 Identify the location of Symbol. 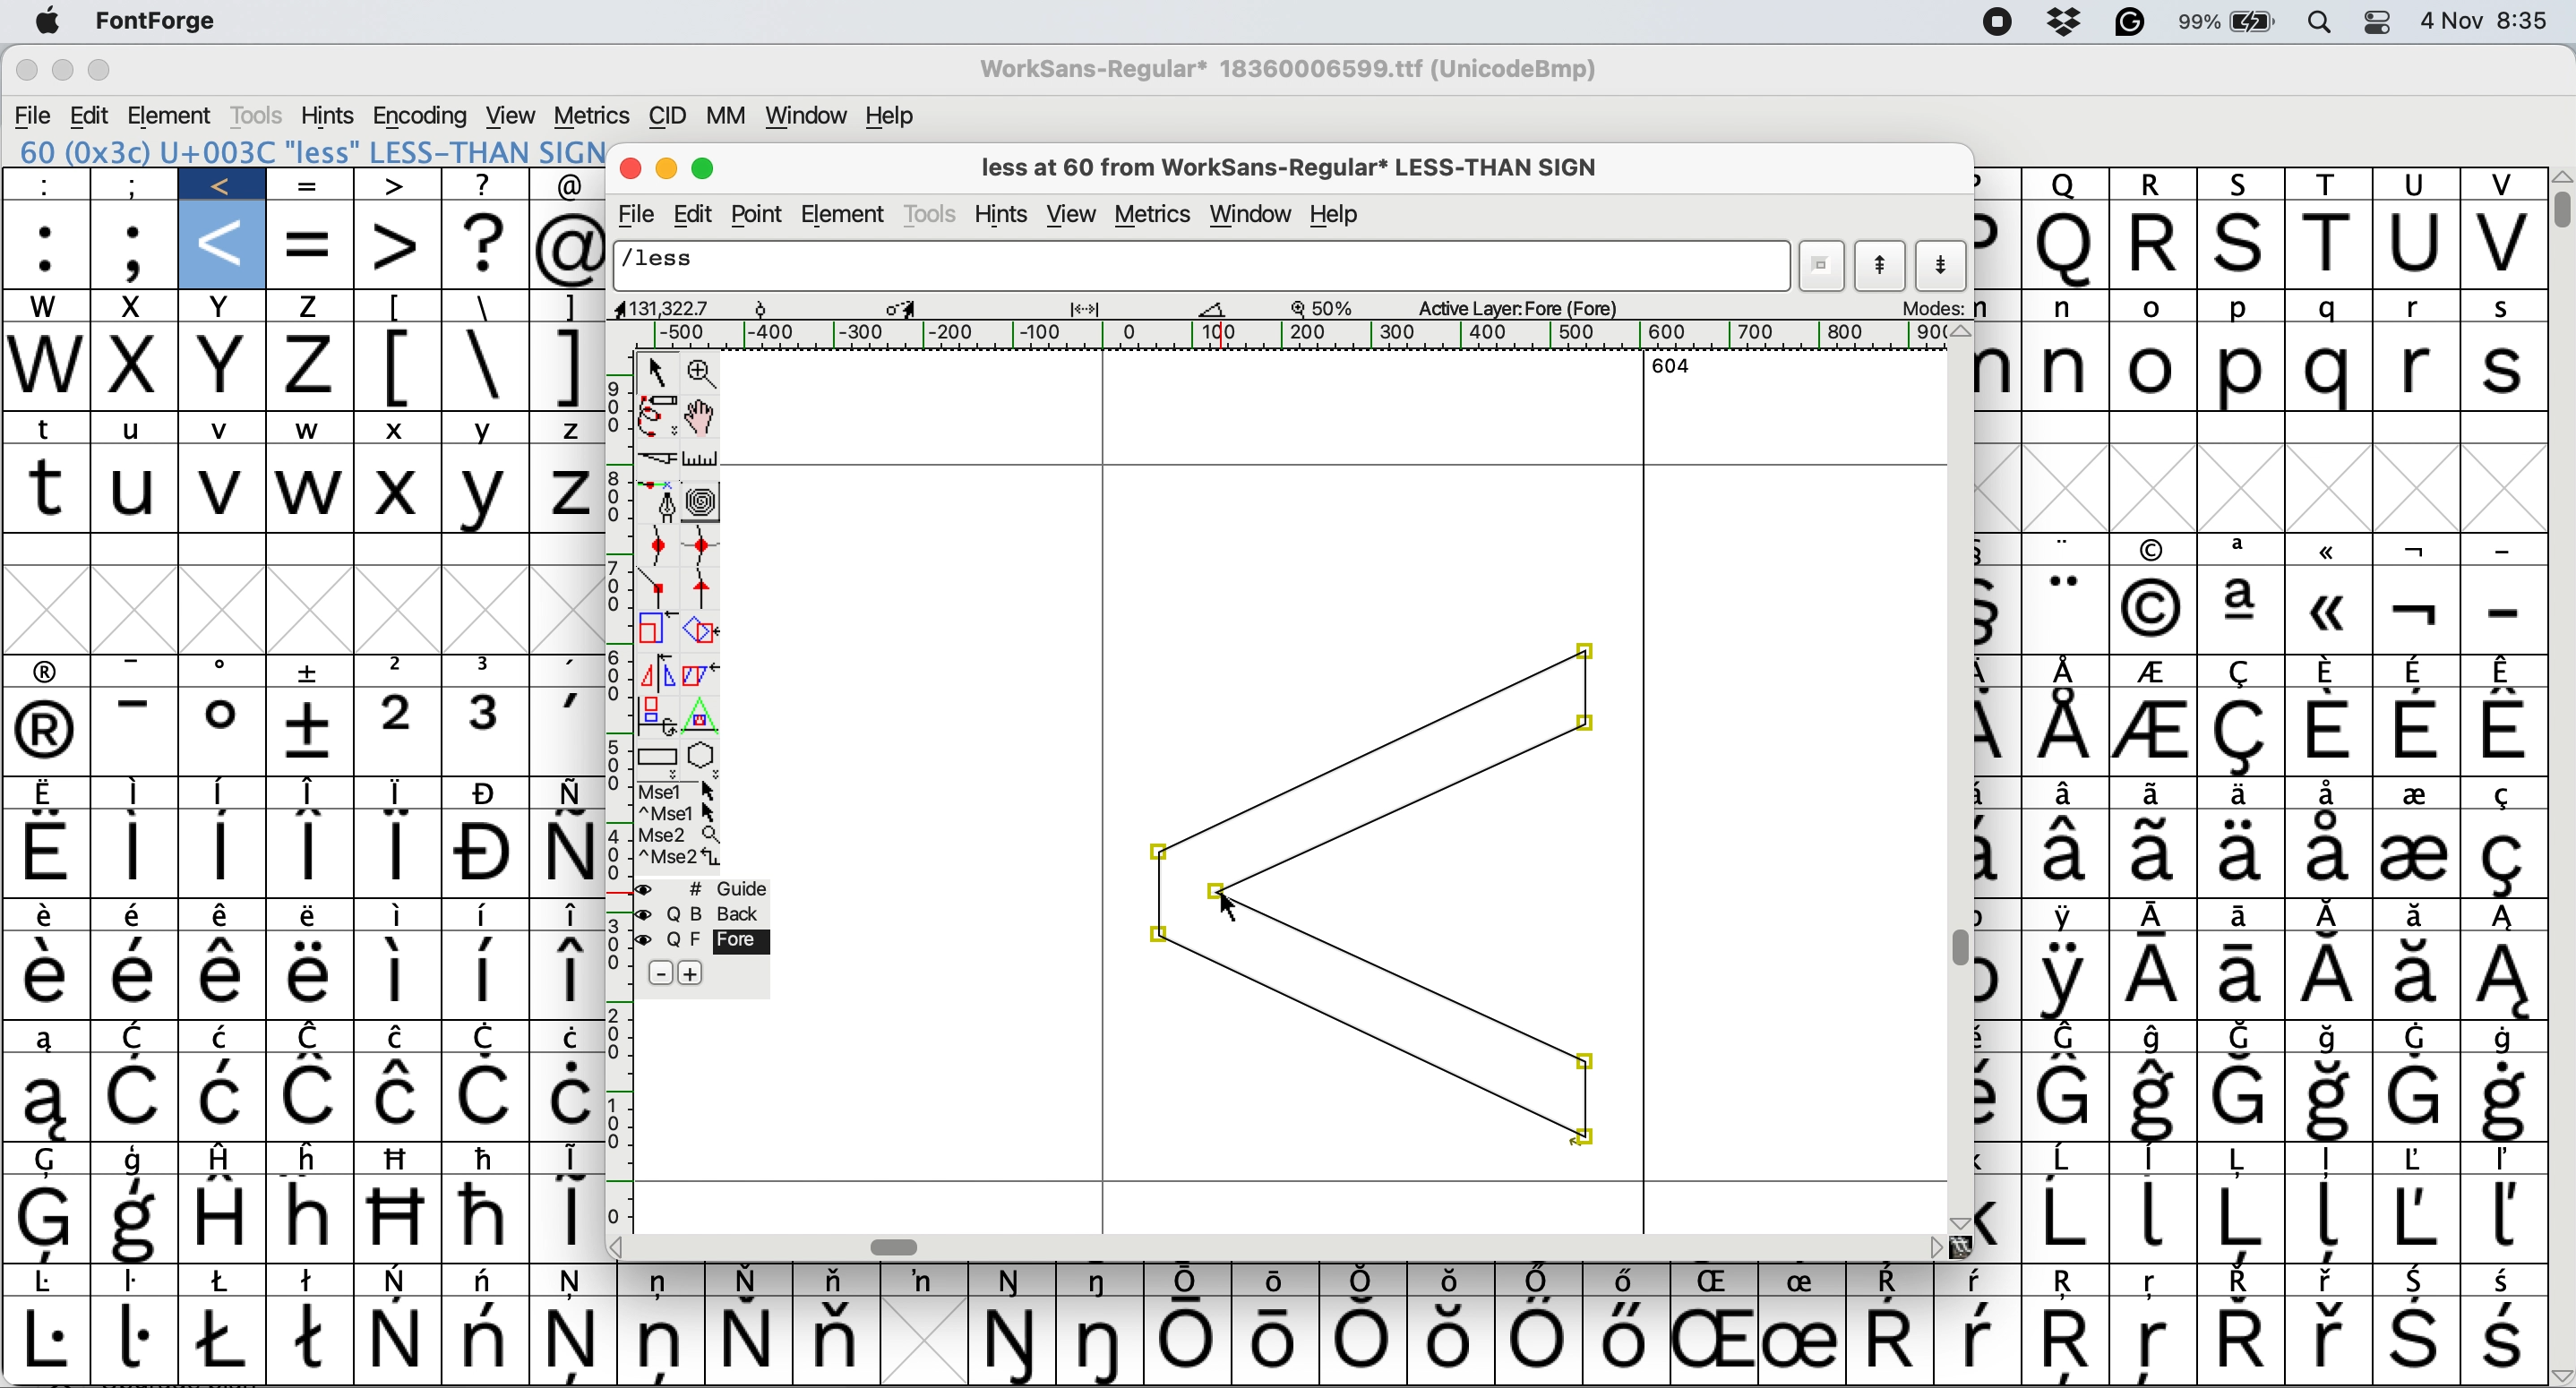
(2242, 552).